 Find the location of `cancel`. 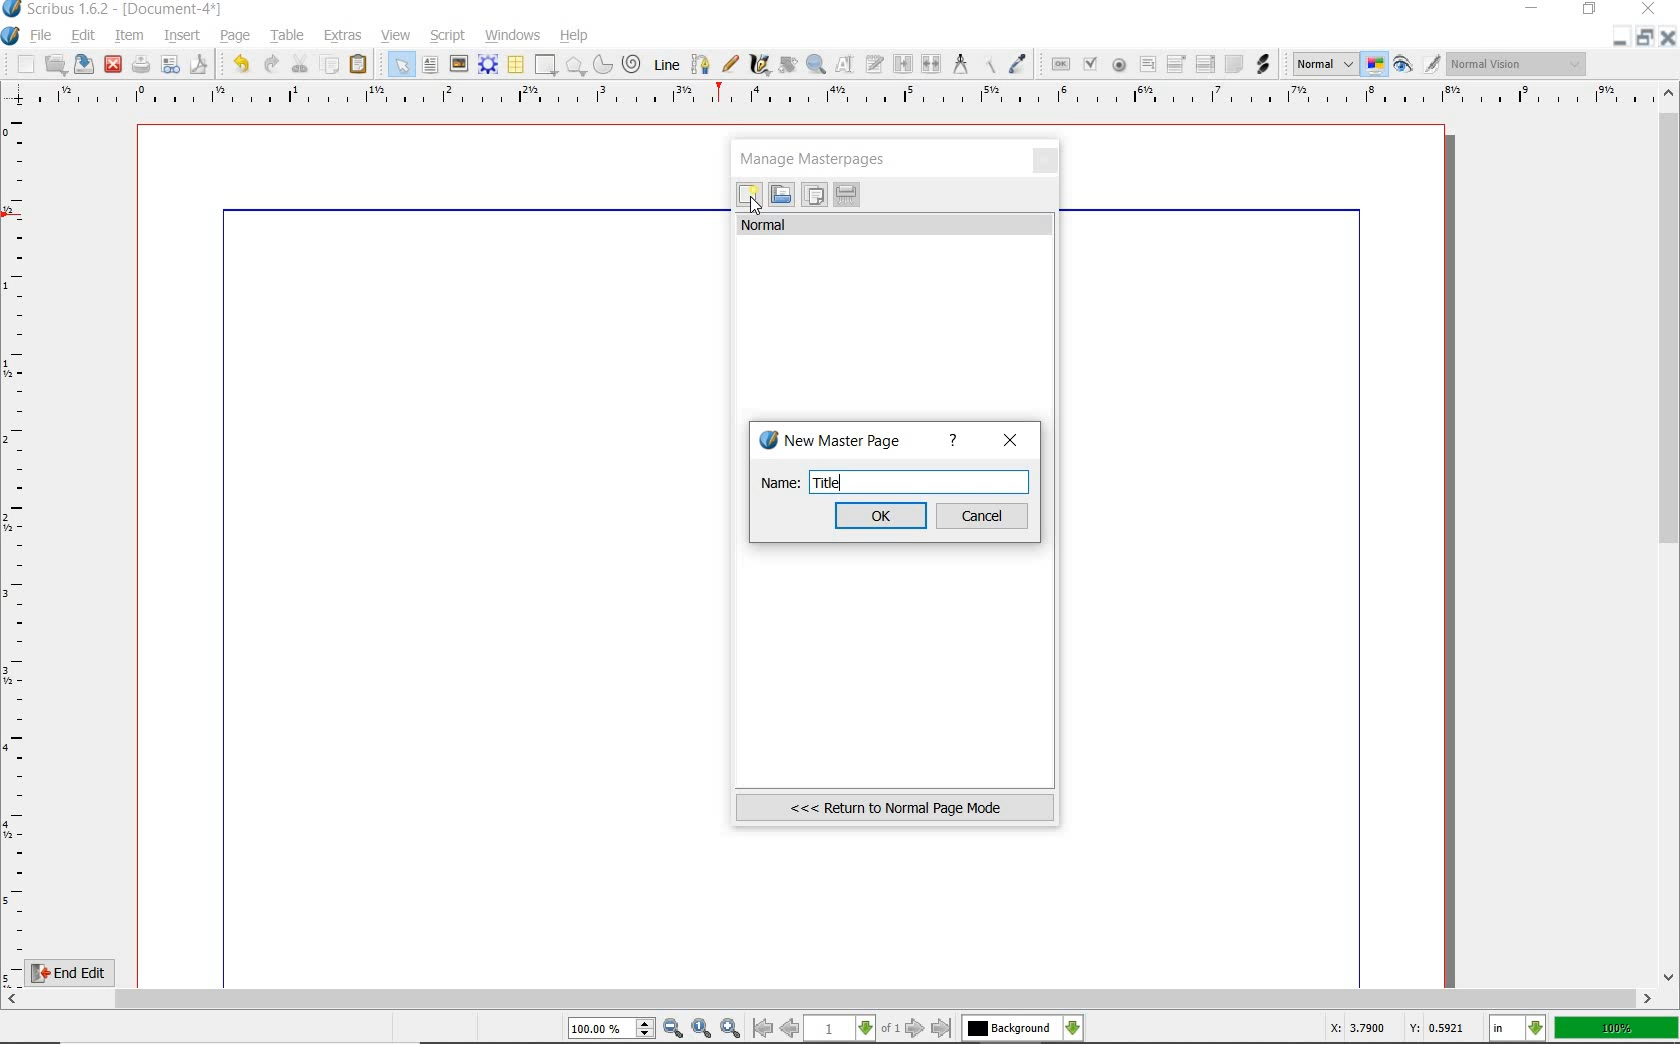

cancel is located at coordinates (984, 516).